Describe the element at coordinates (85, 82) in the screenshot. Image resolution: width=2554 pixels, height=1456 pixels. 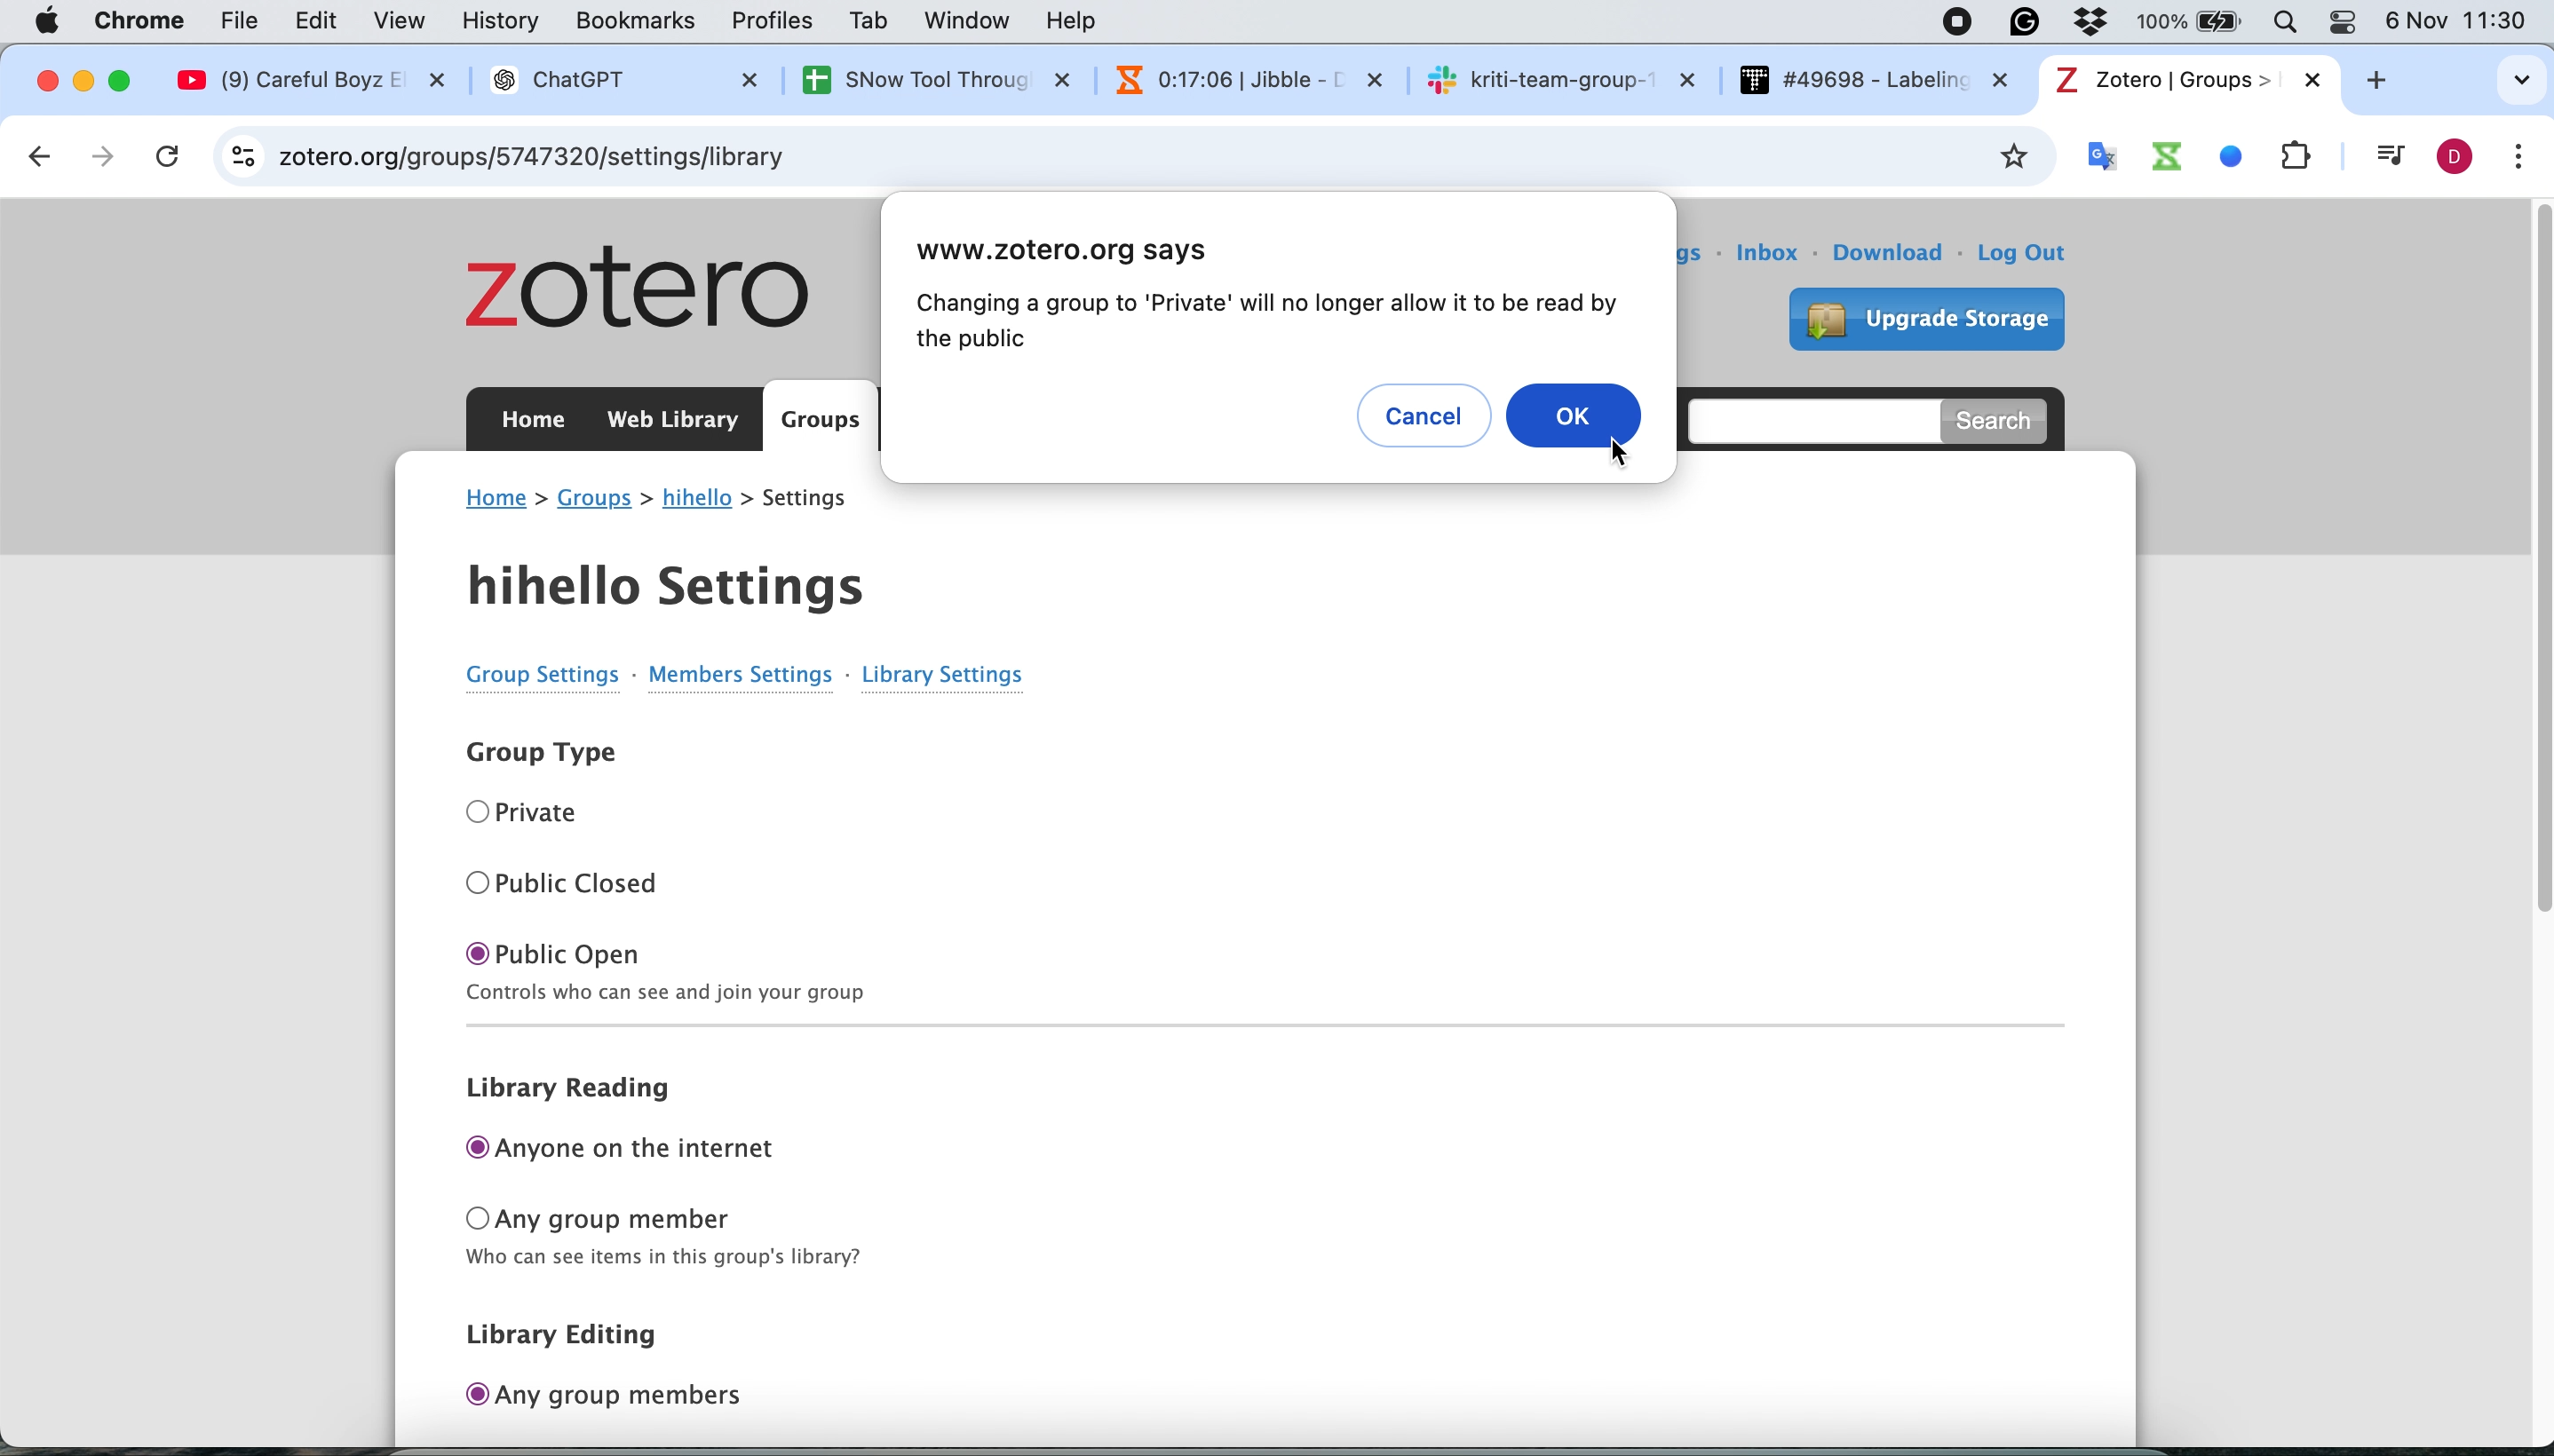
I see `minimise` at that location.